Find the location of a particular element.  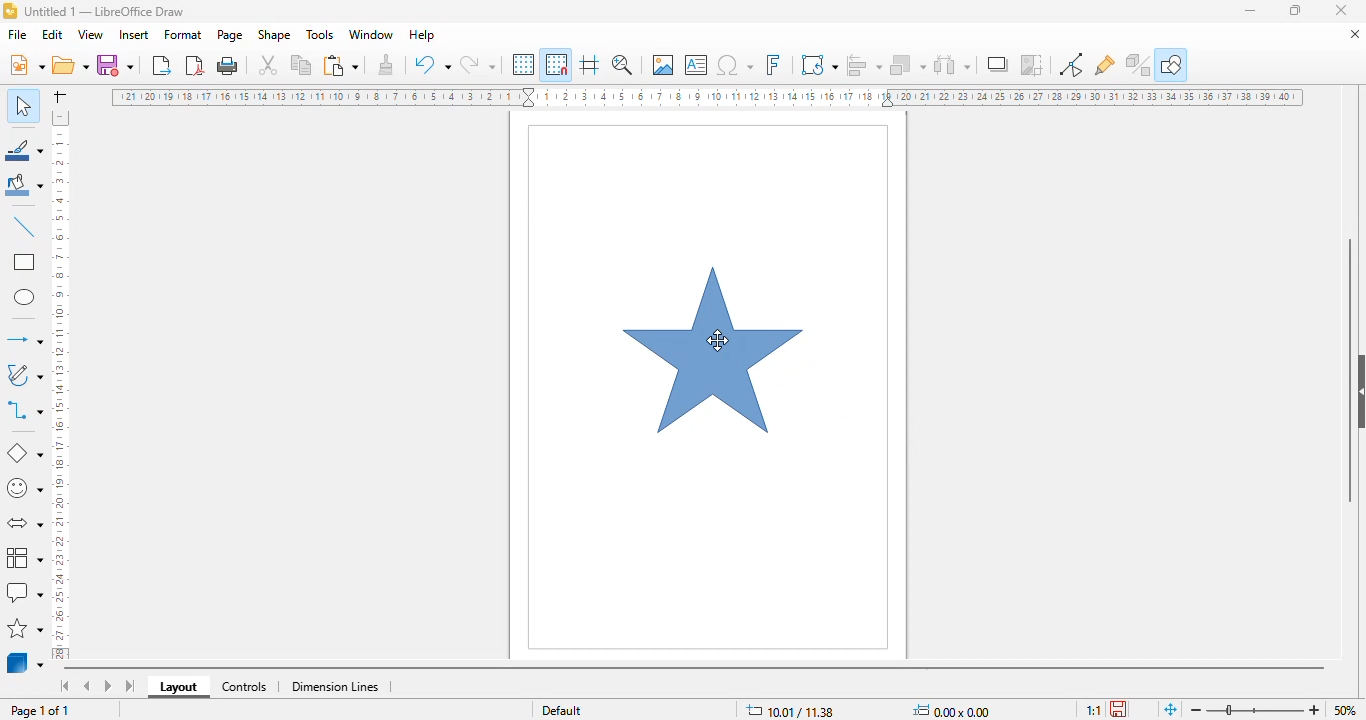

file is located at coordinates (18, 34).